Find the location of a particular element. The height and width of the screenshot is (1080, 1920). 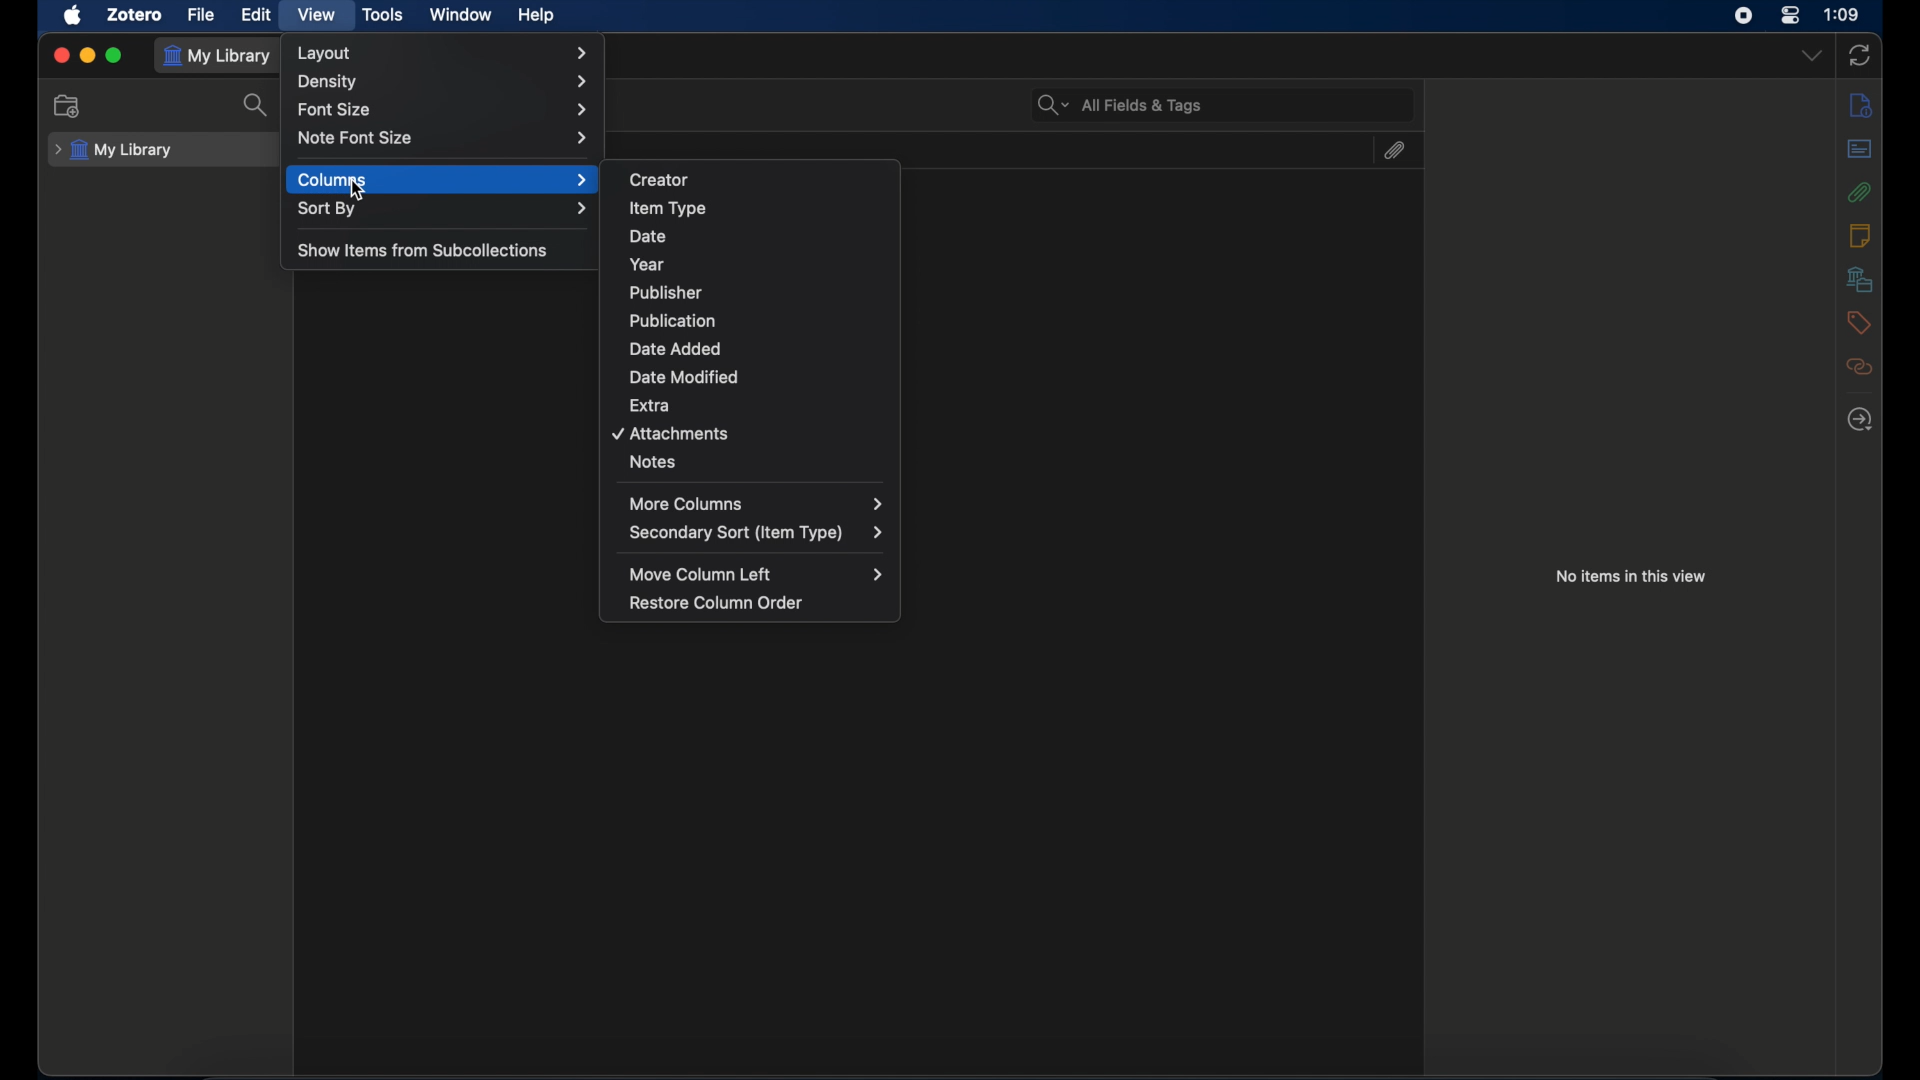

time is located at coordinates (1843, 13).